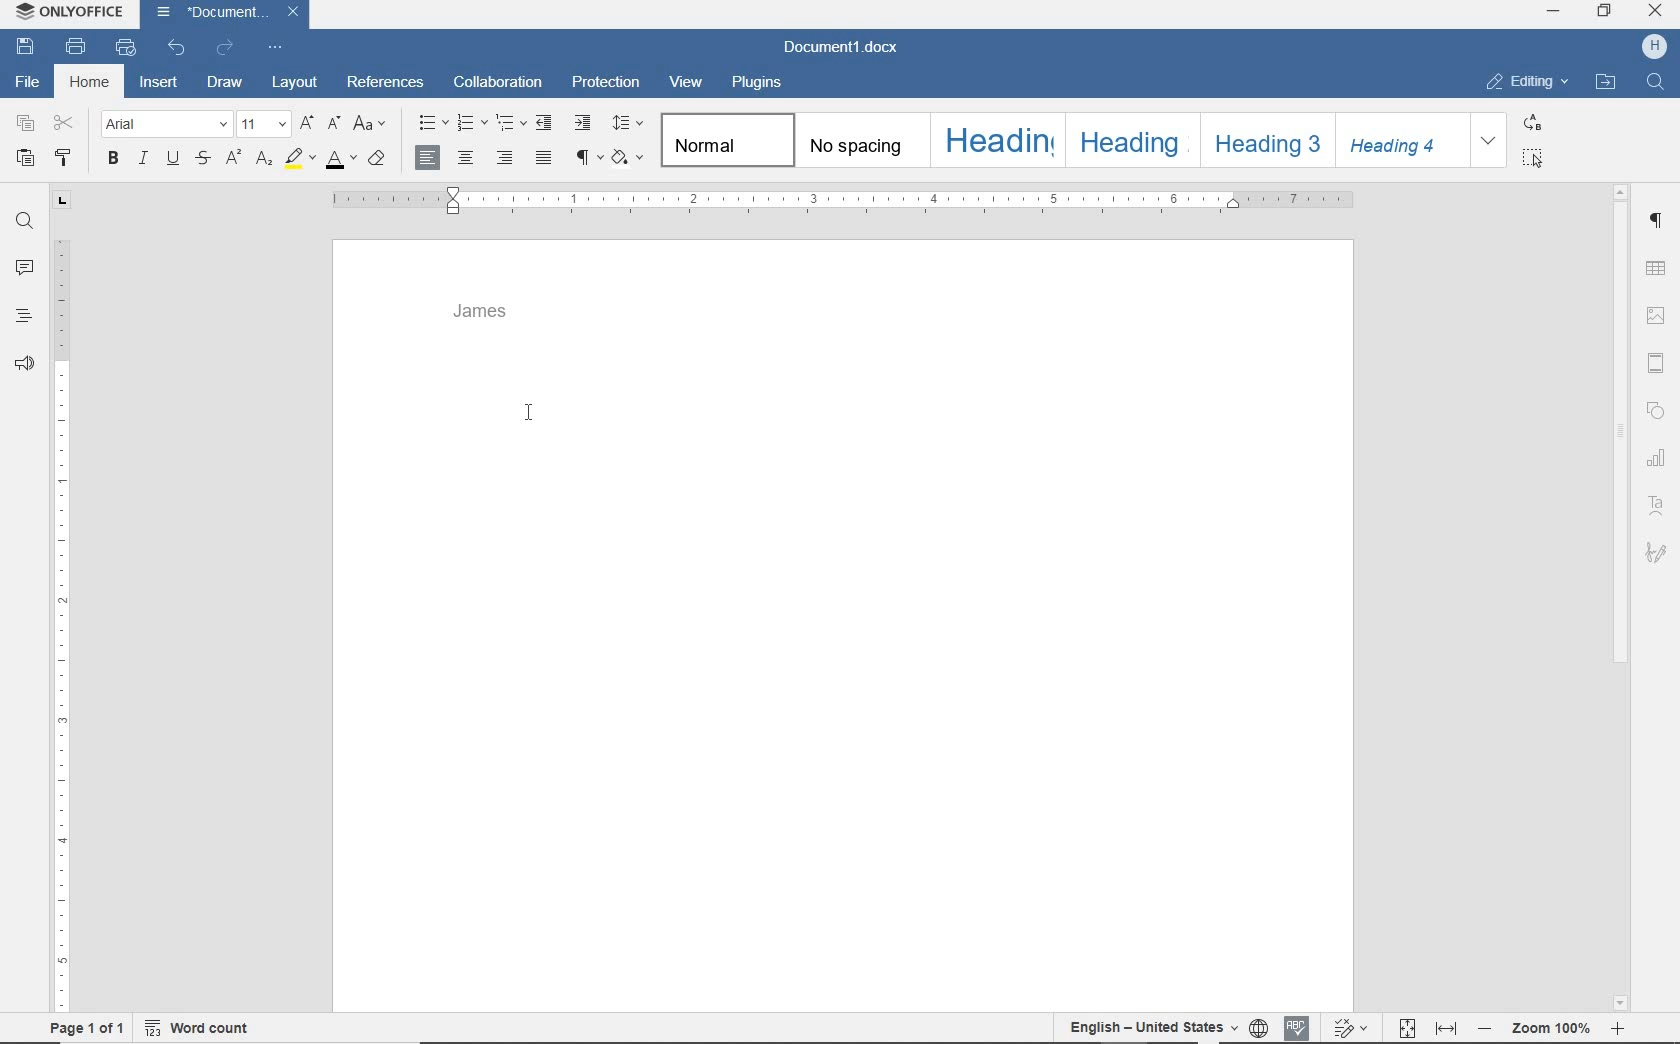  I want to click on decrease indent, so click(546, 122).